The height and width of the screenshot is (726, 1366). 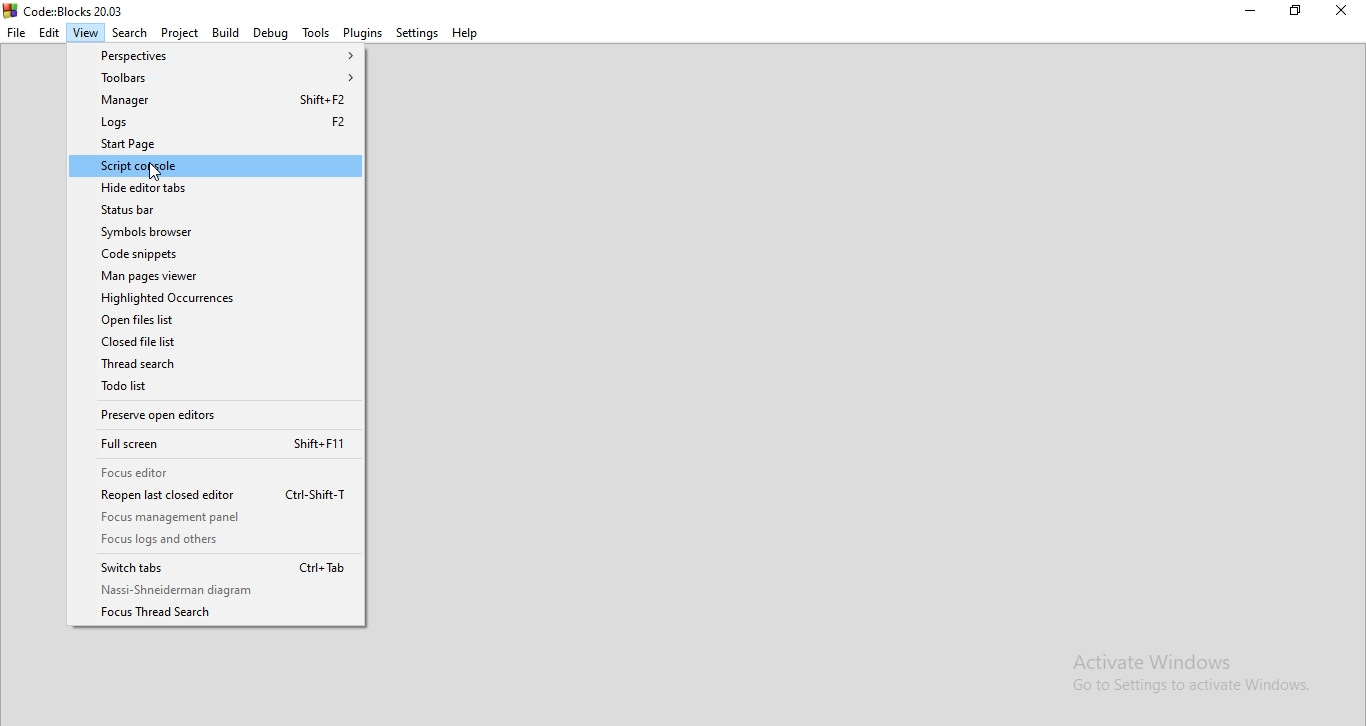 I want to click on Toolbars, so click(x=217, y=77).